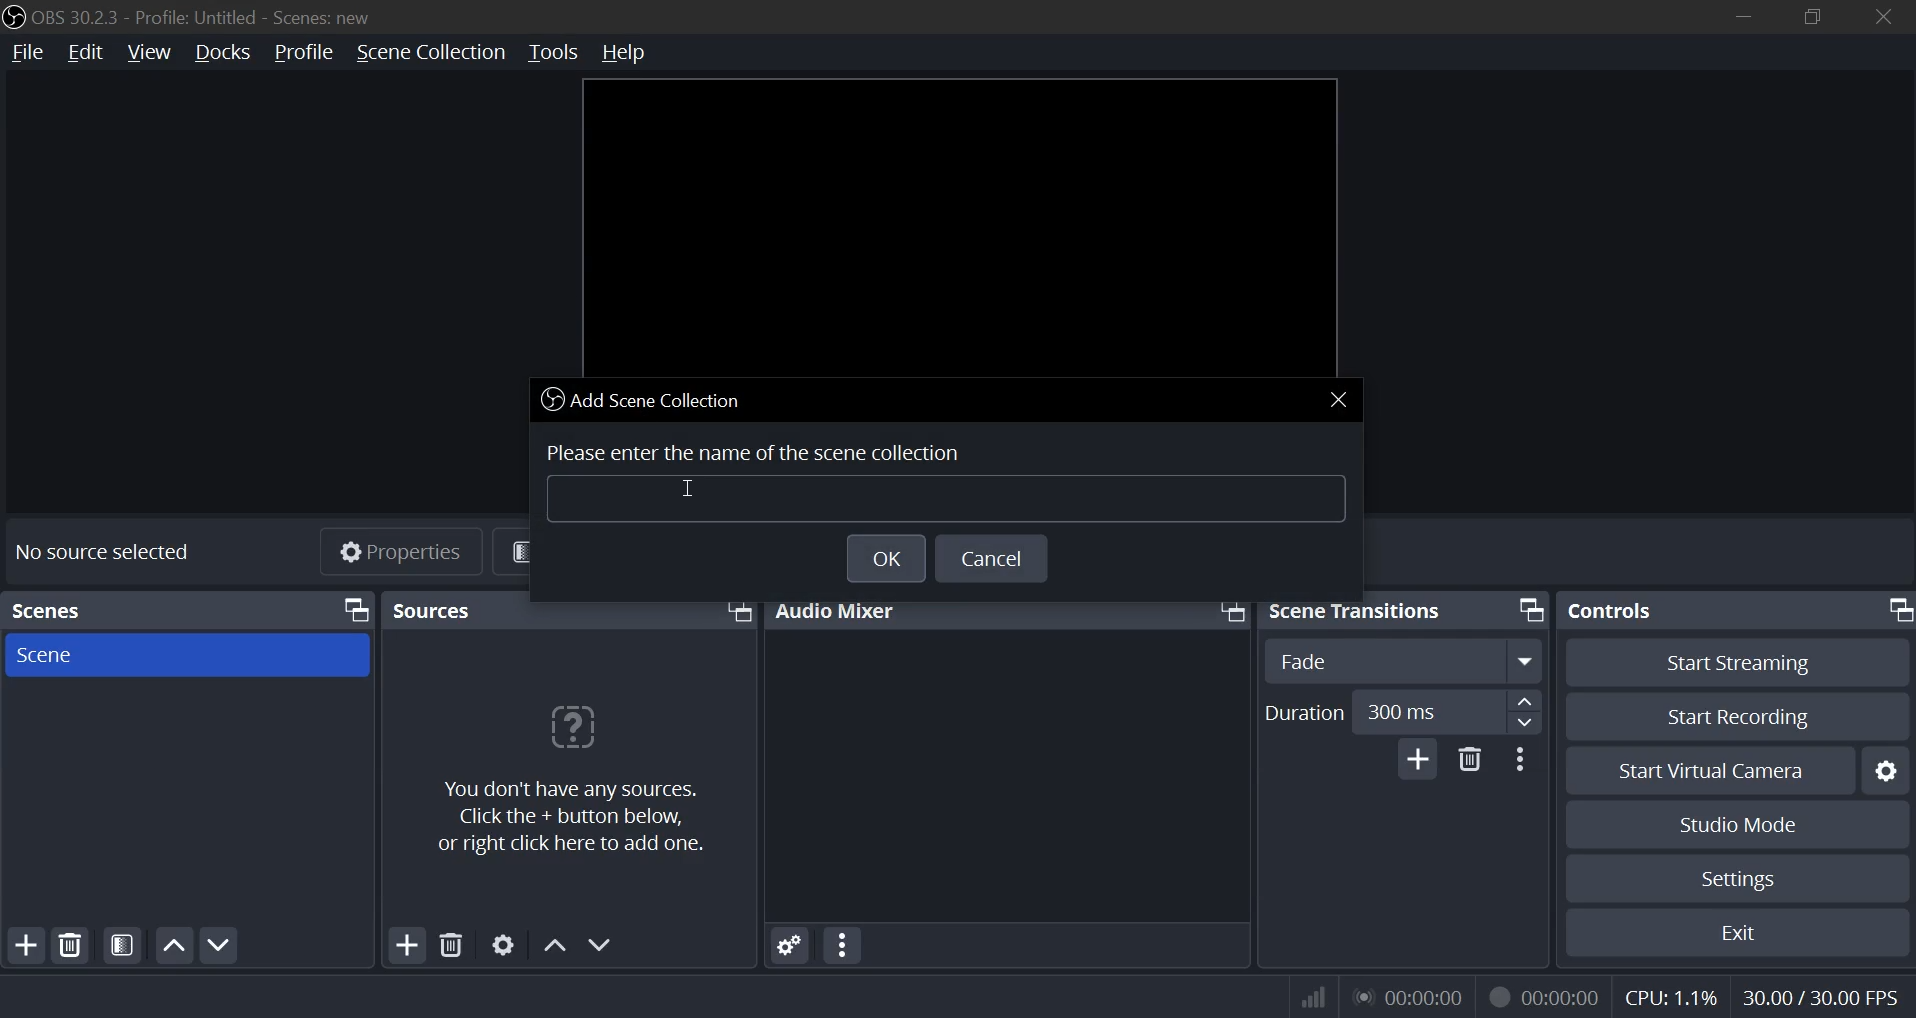  Describe the element at coordinates (210, 14) in the screenshot. I see `OBS 30.2.3 - Profile: Untitled - Scenes: new` at that location.